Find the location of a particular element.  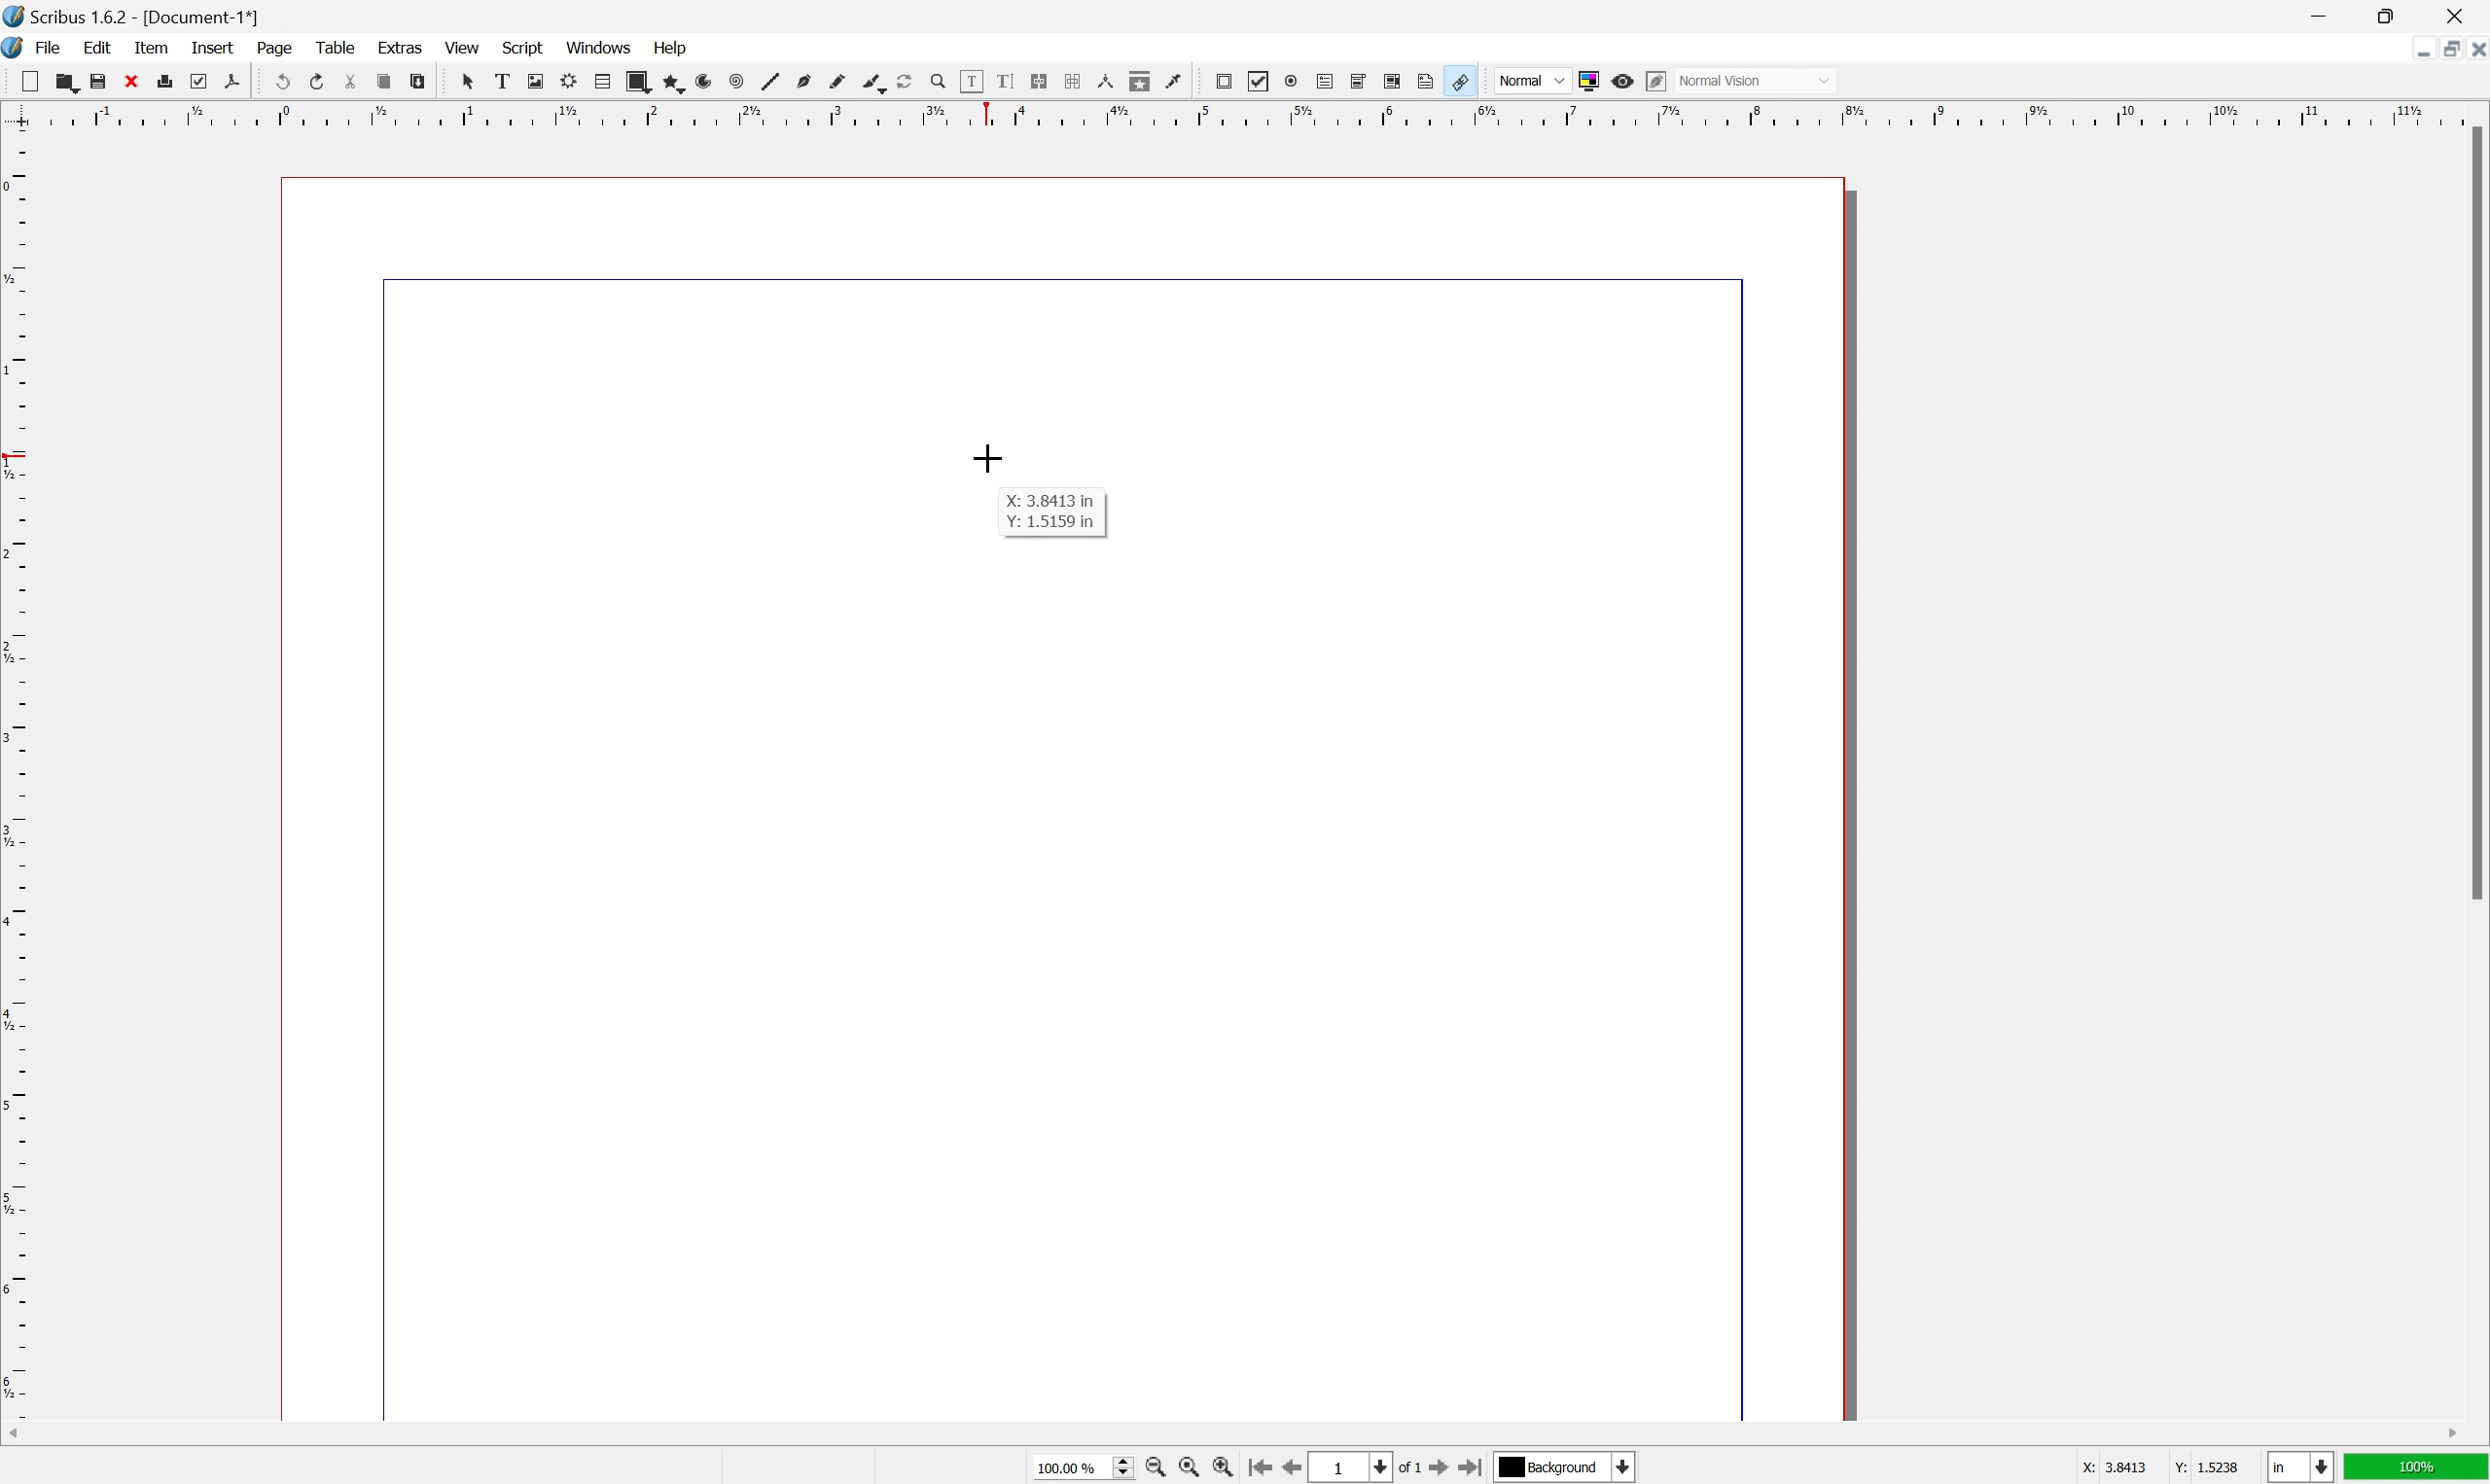

render frame is located at coordinates (570, 81).